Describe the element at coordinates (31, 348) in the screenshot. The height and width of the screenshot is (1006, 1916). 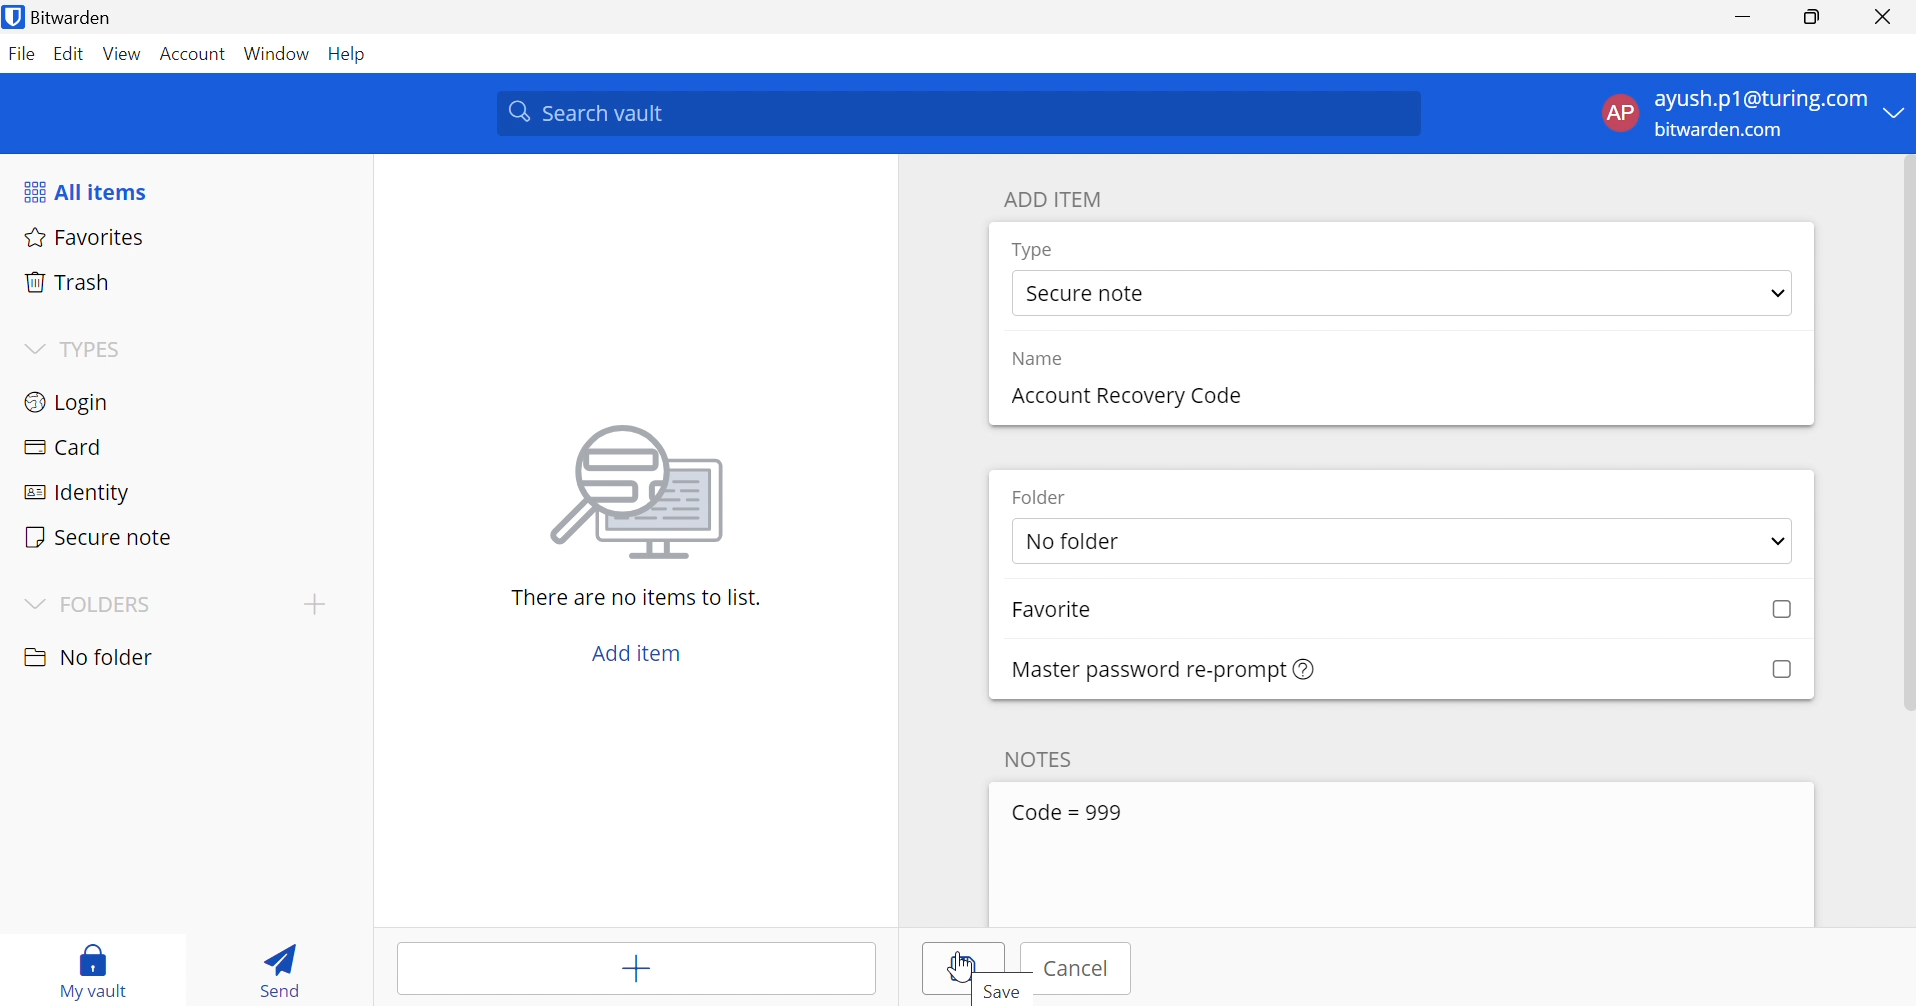
I see `Dropdown` at that location.